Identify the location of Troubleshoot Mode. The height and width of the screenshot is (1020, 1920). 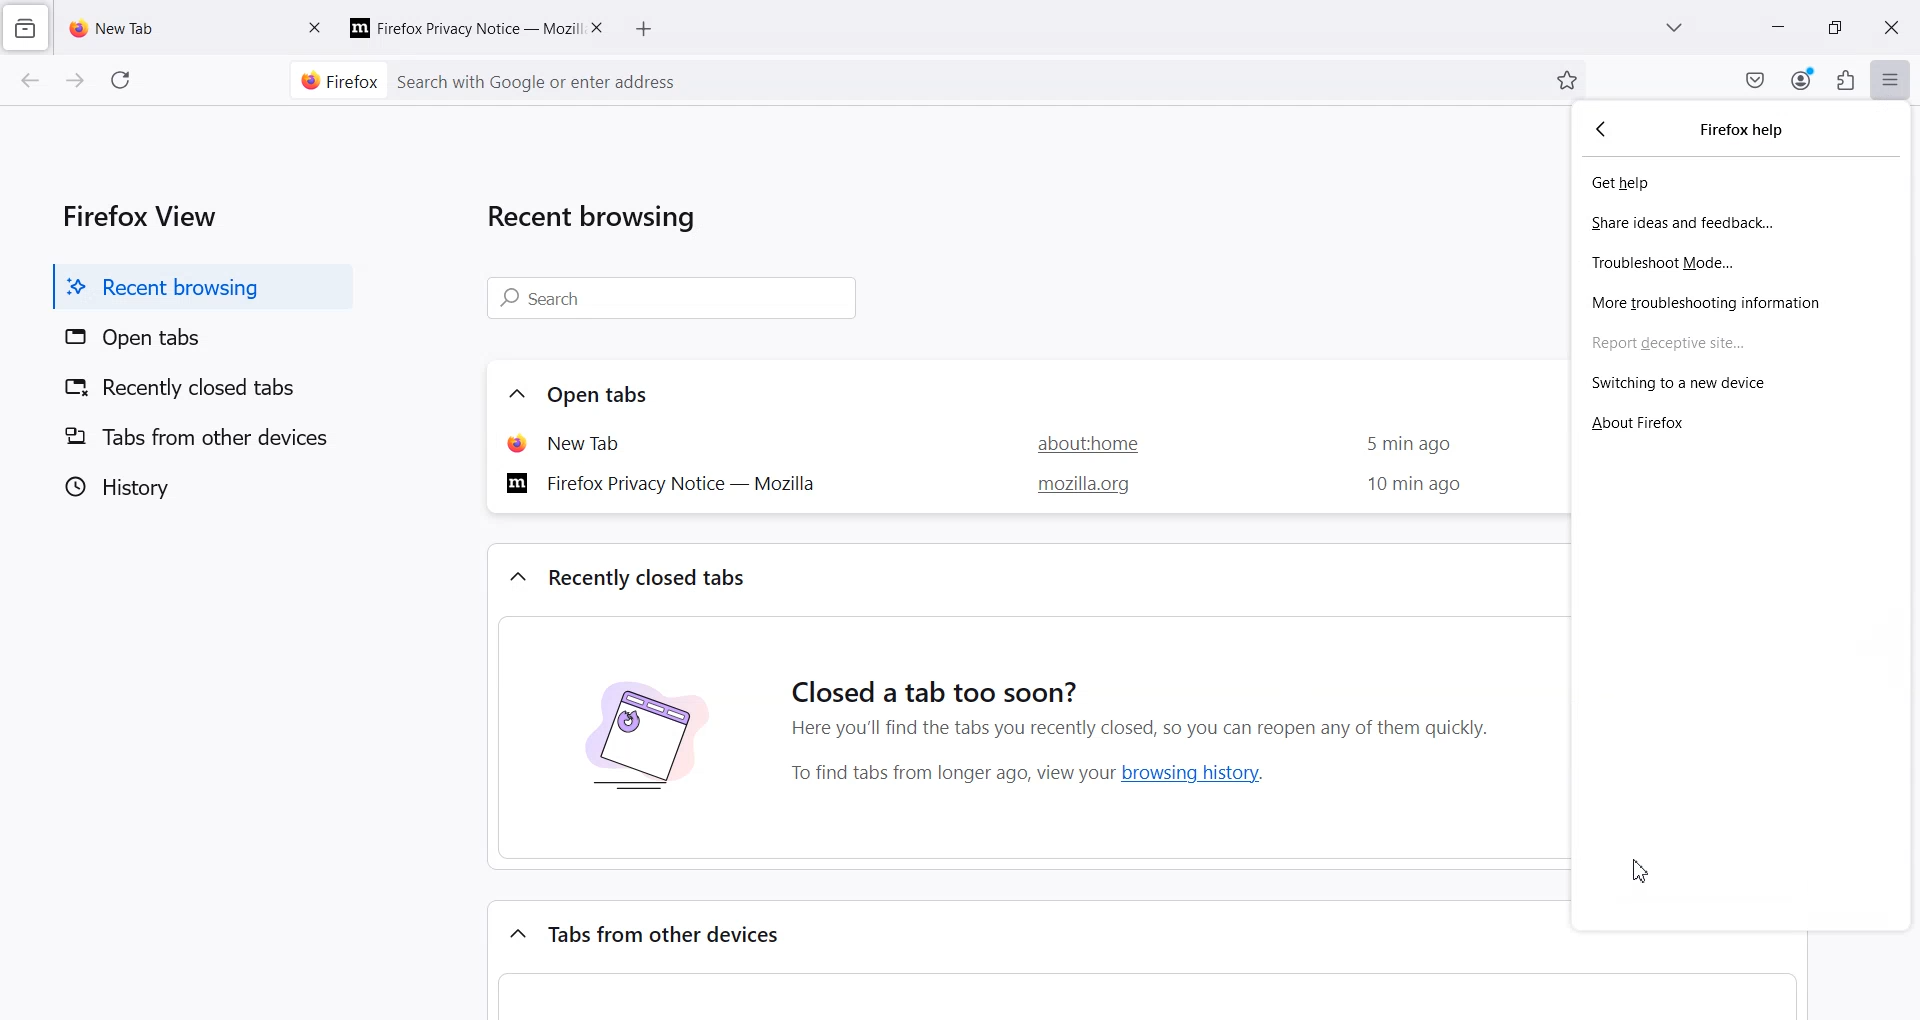
(1740, 261).